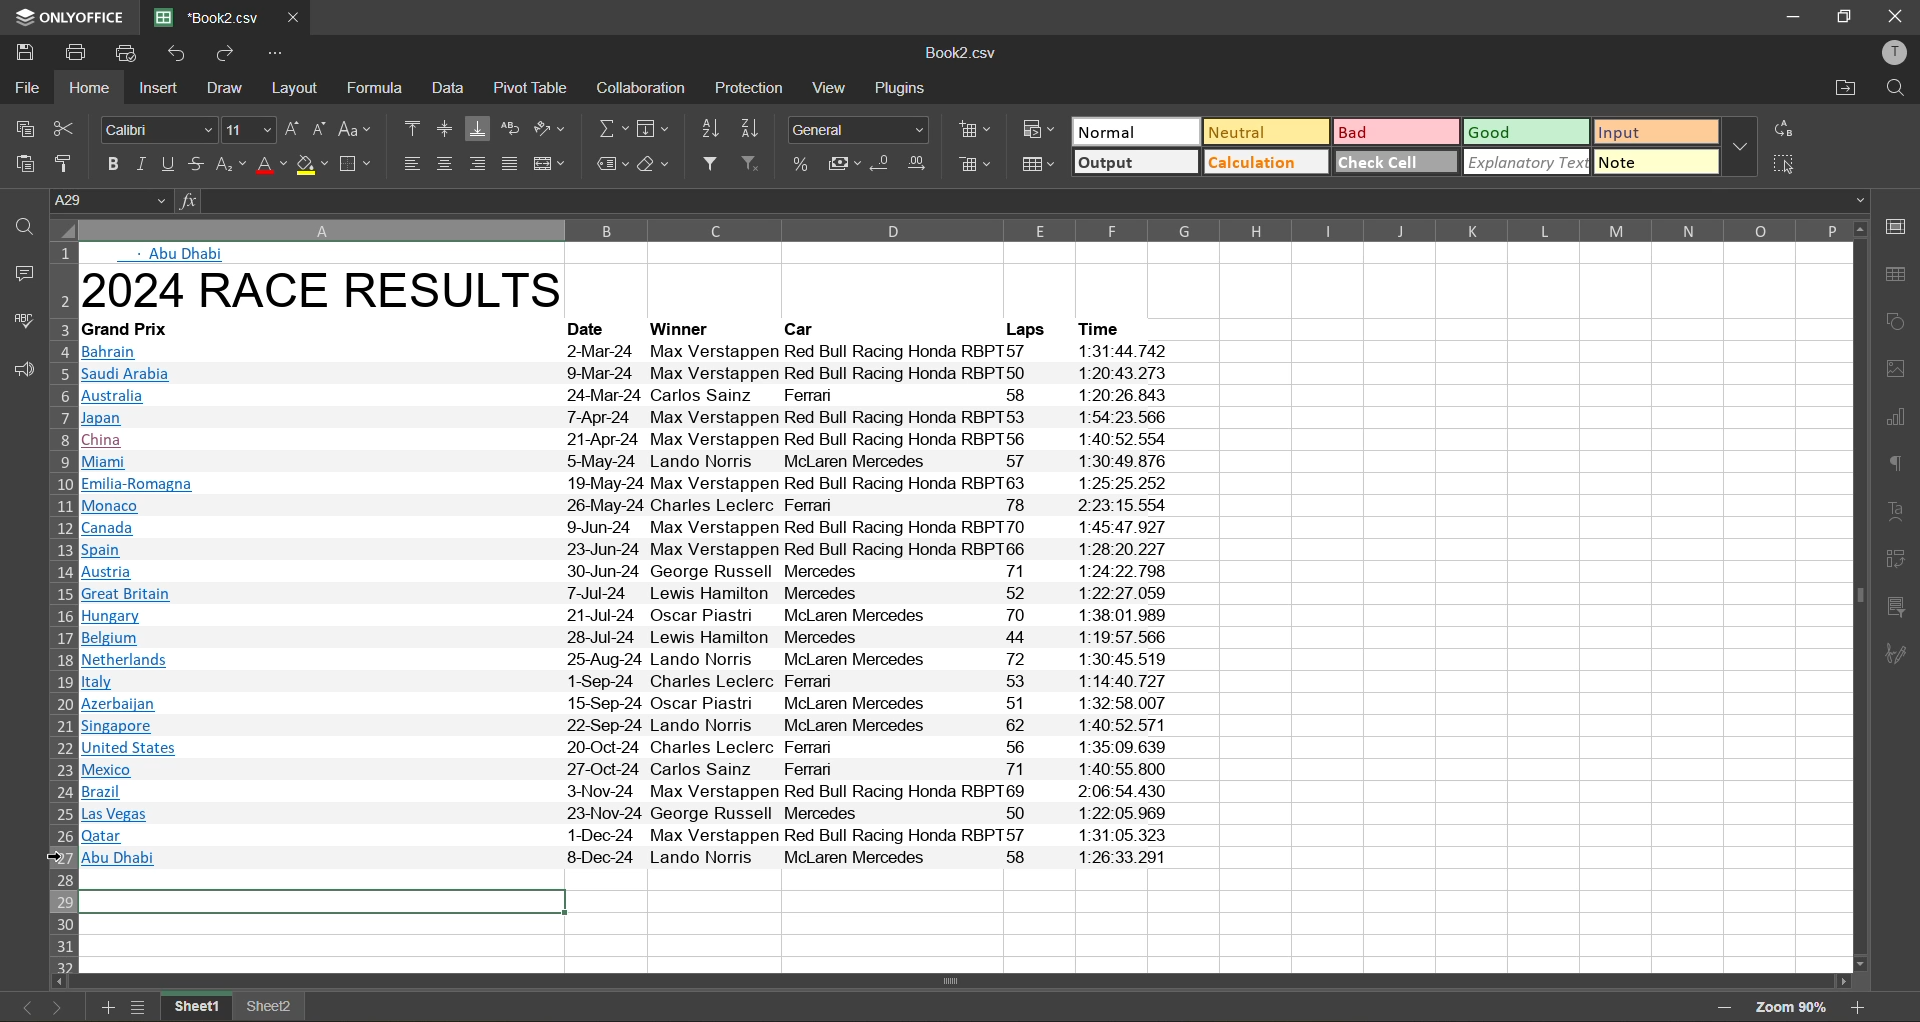 This screenshot has width=1920, height=1022. What do you see at coordinates (358, 129) in the screenshot?
I see `change case` at bounding box center [358, 129].